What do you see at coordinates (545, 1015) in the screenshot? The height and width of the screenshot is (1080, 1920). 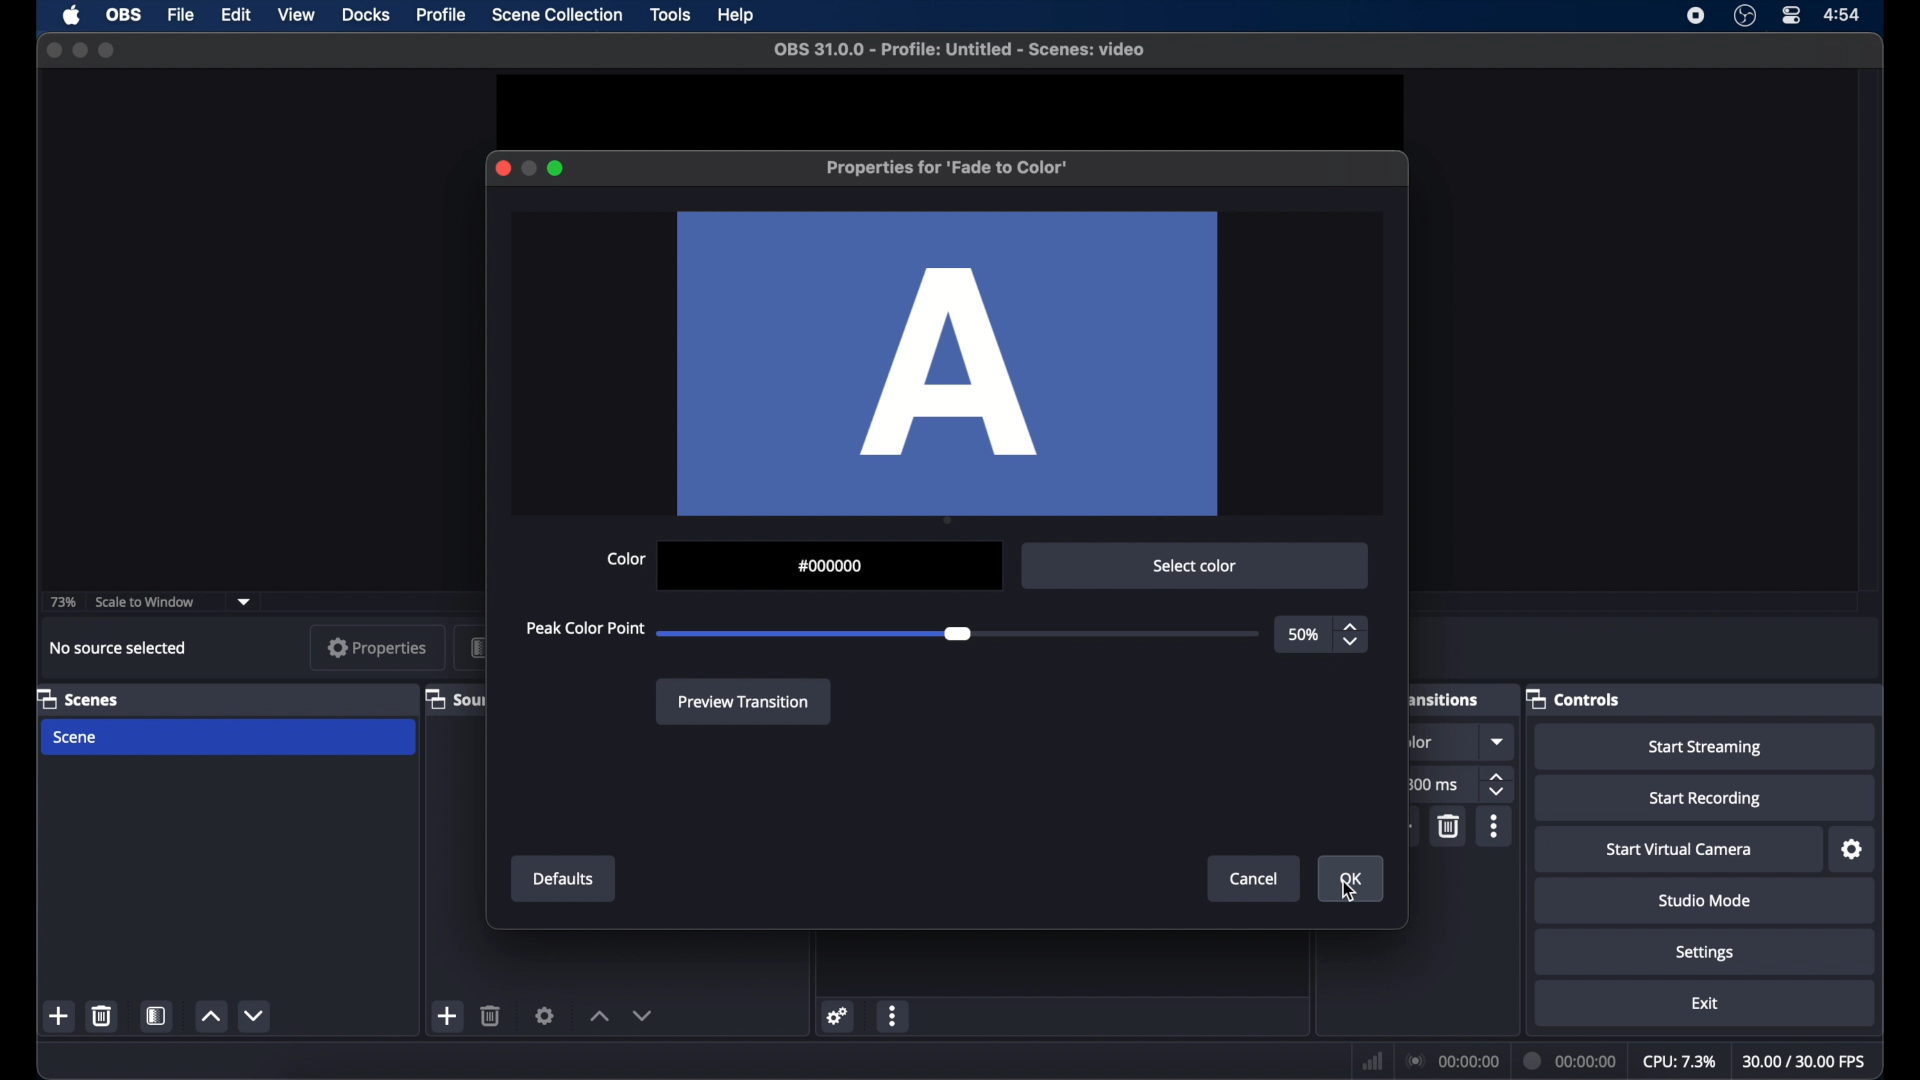 I see `settings` at bounding box center [545, 1015].